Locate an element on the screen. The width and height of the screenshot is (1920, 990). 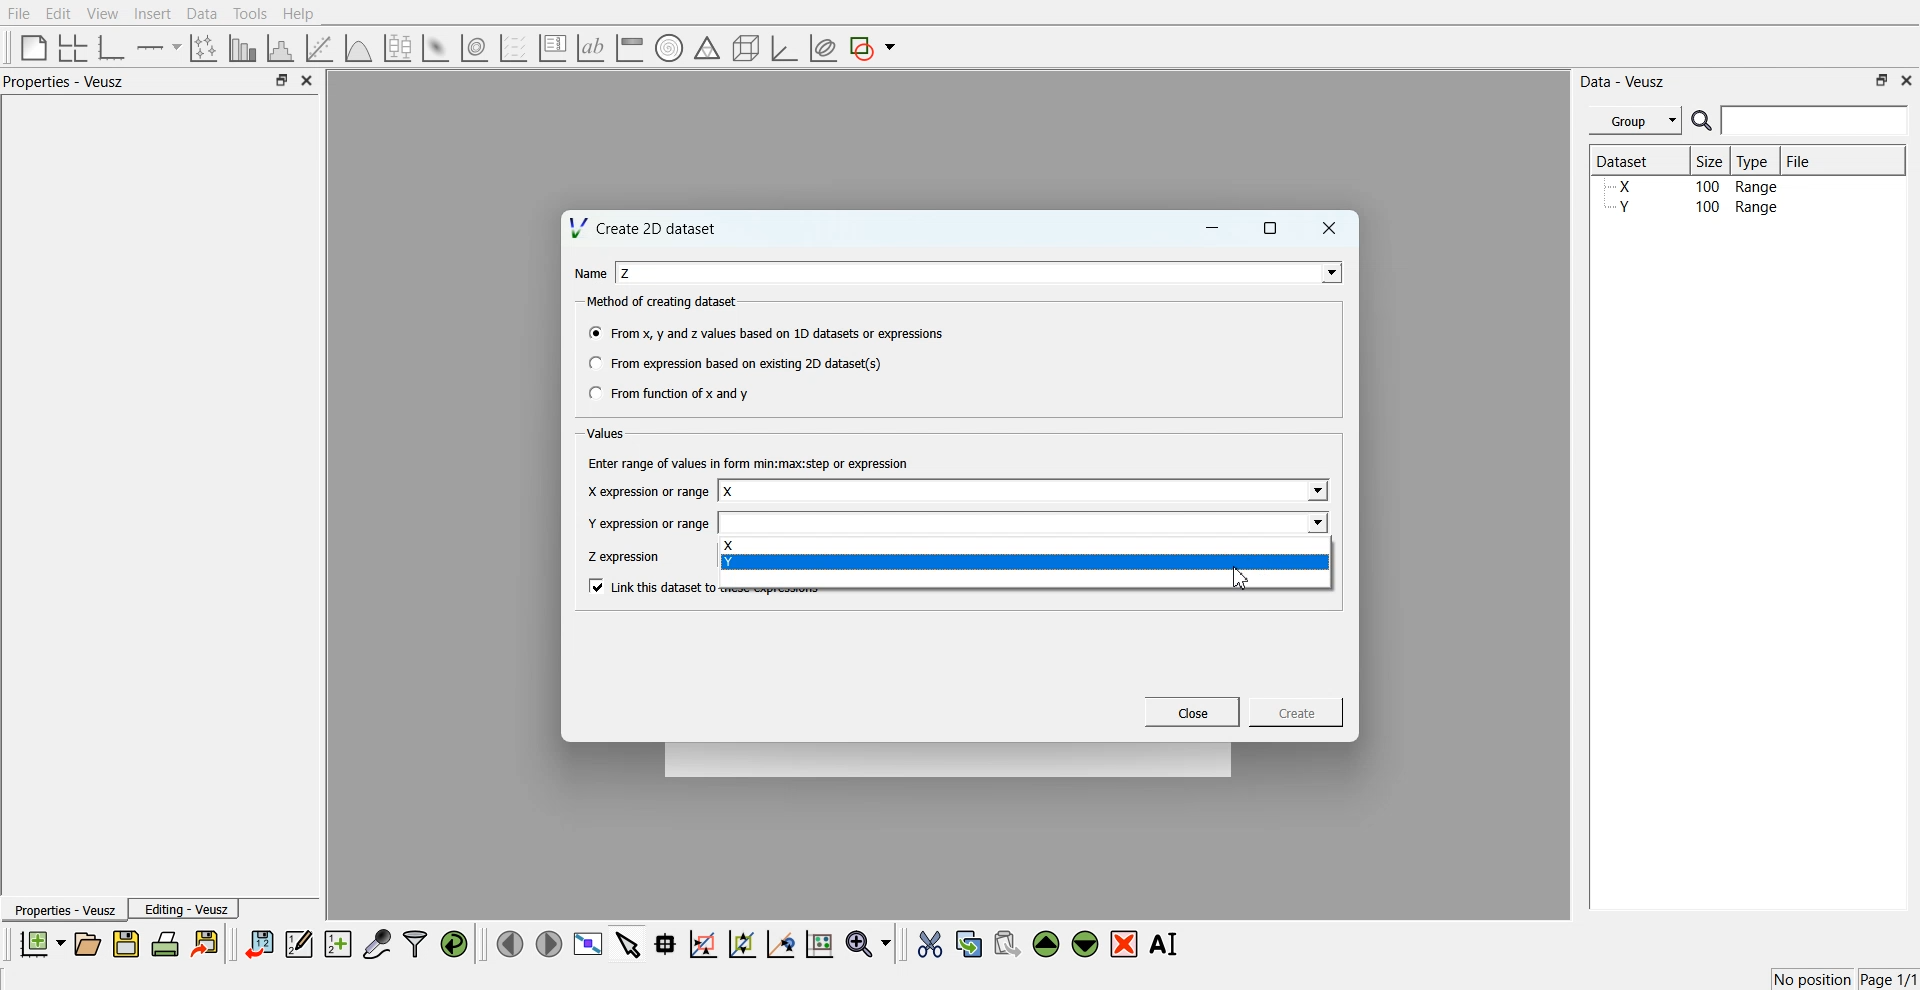
File is located at coordinates (19, 13).